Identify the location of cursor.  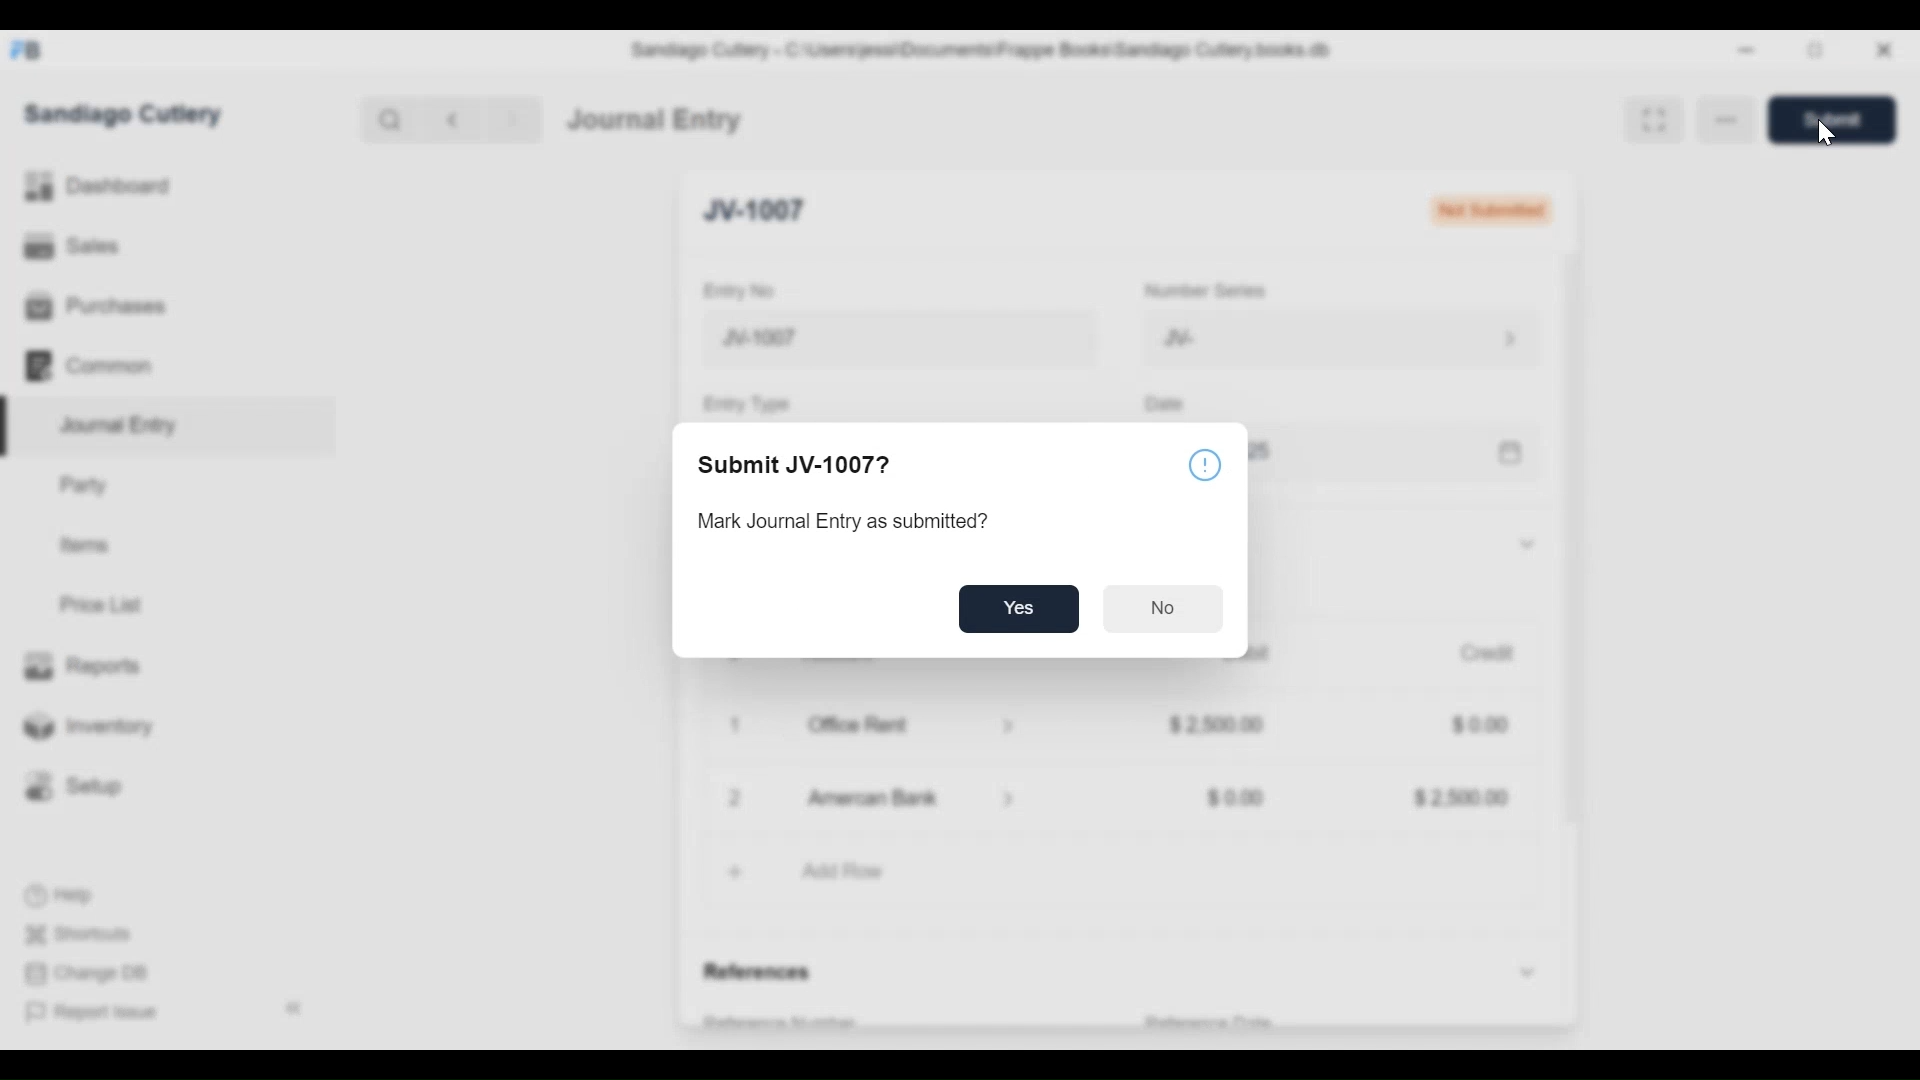
(1826, 133).